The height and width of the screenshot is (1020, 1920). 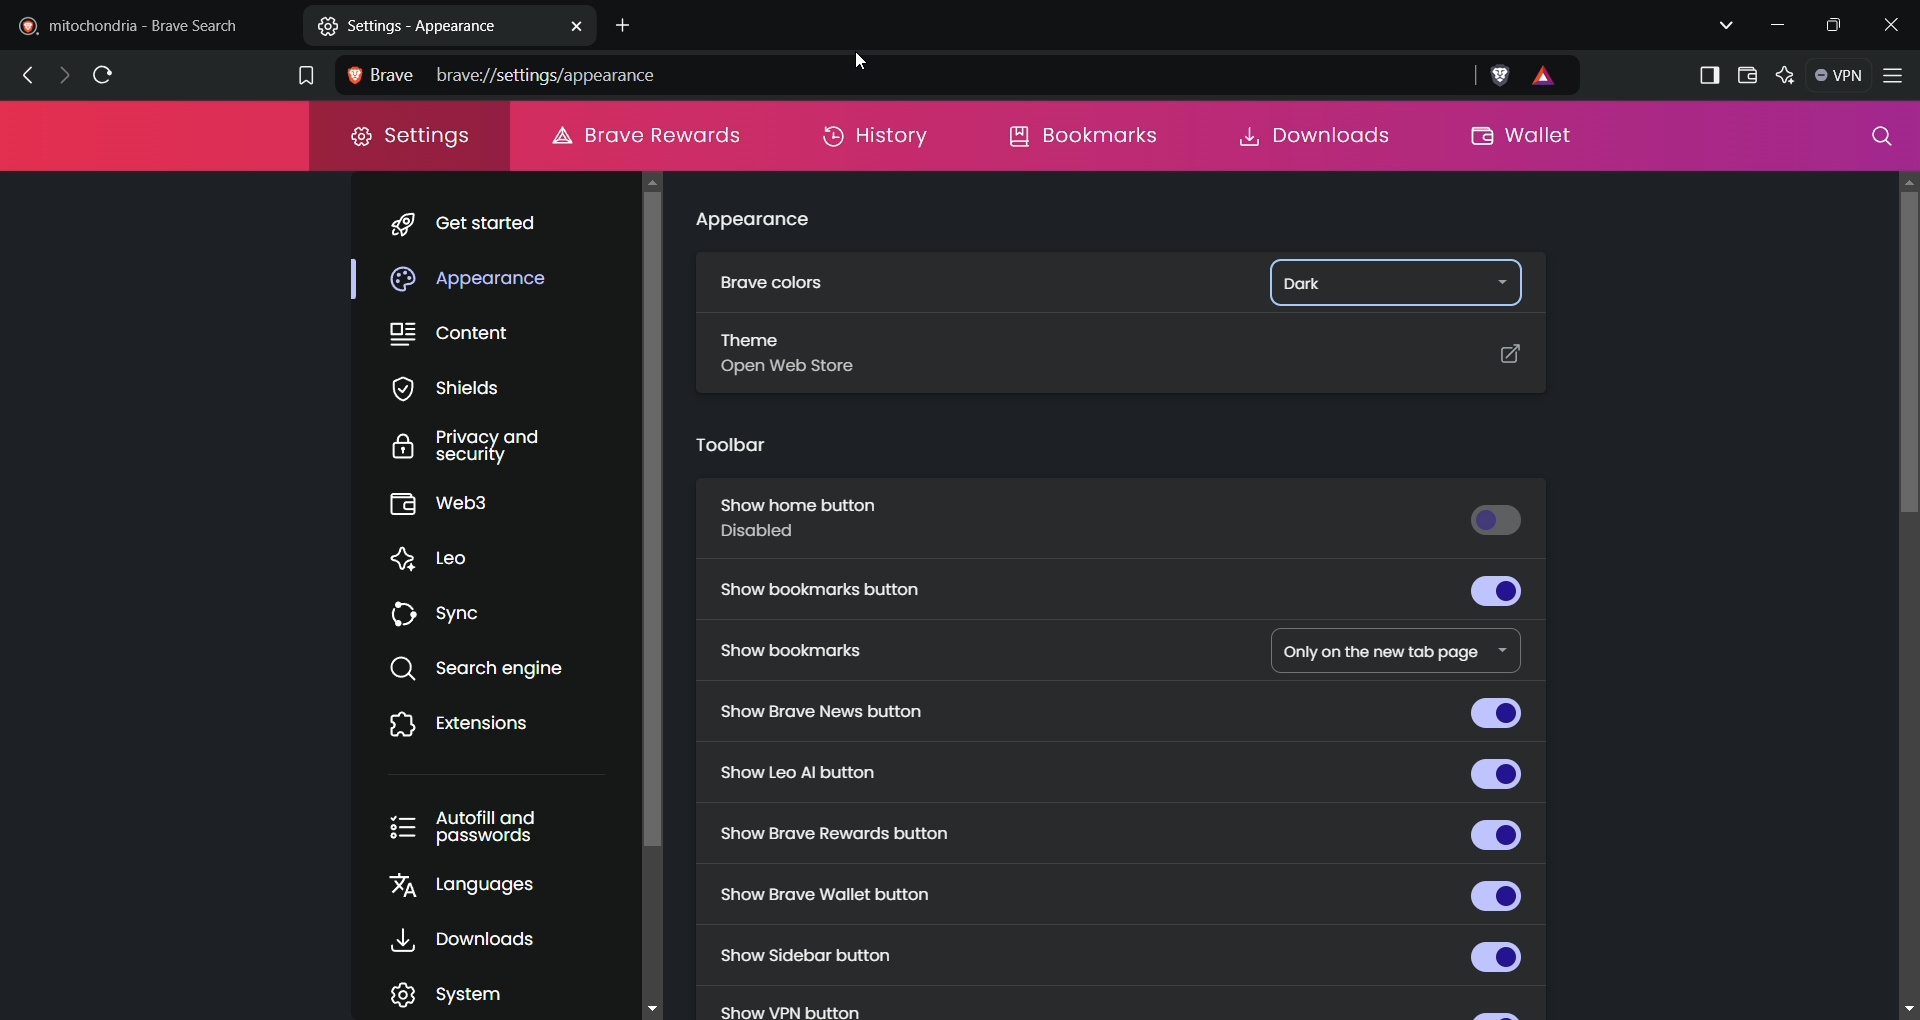 What do you see at coordinates (1126, 894) in the screenshot?
I see `show brave wallet button` at bounding box center [1126, 894].